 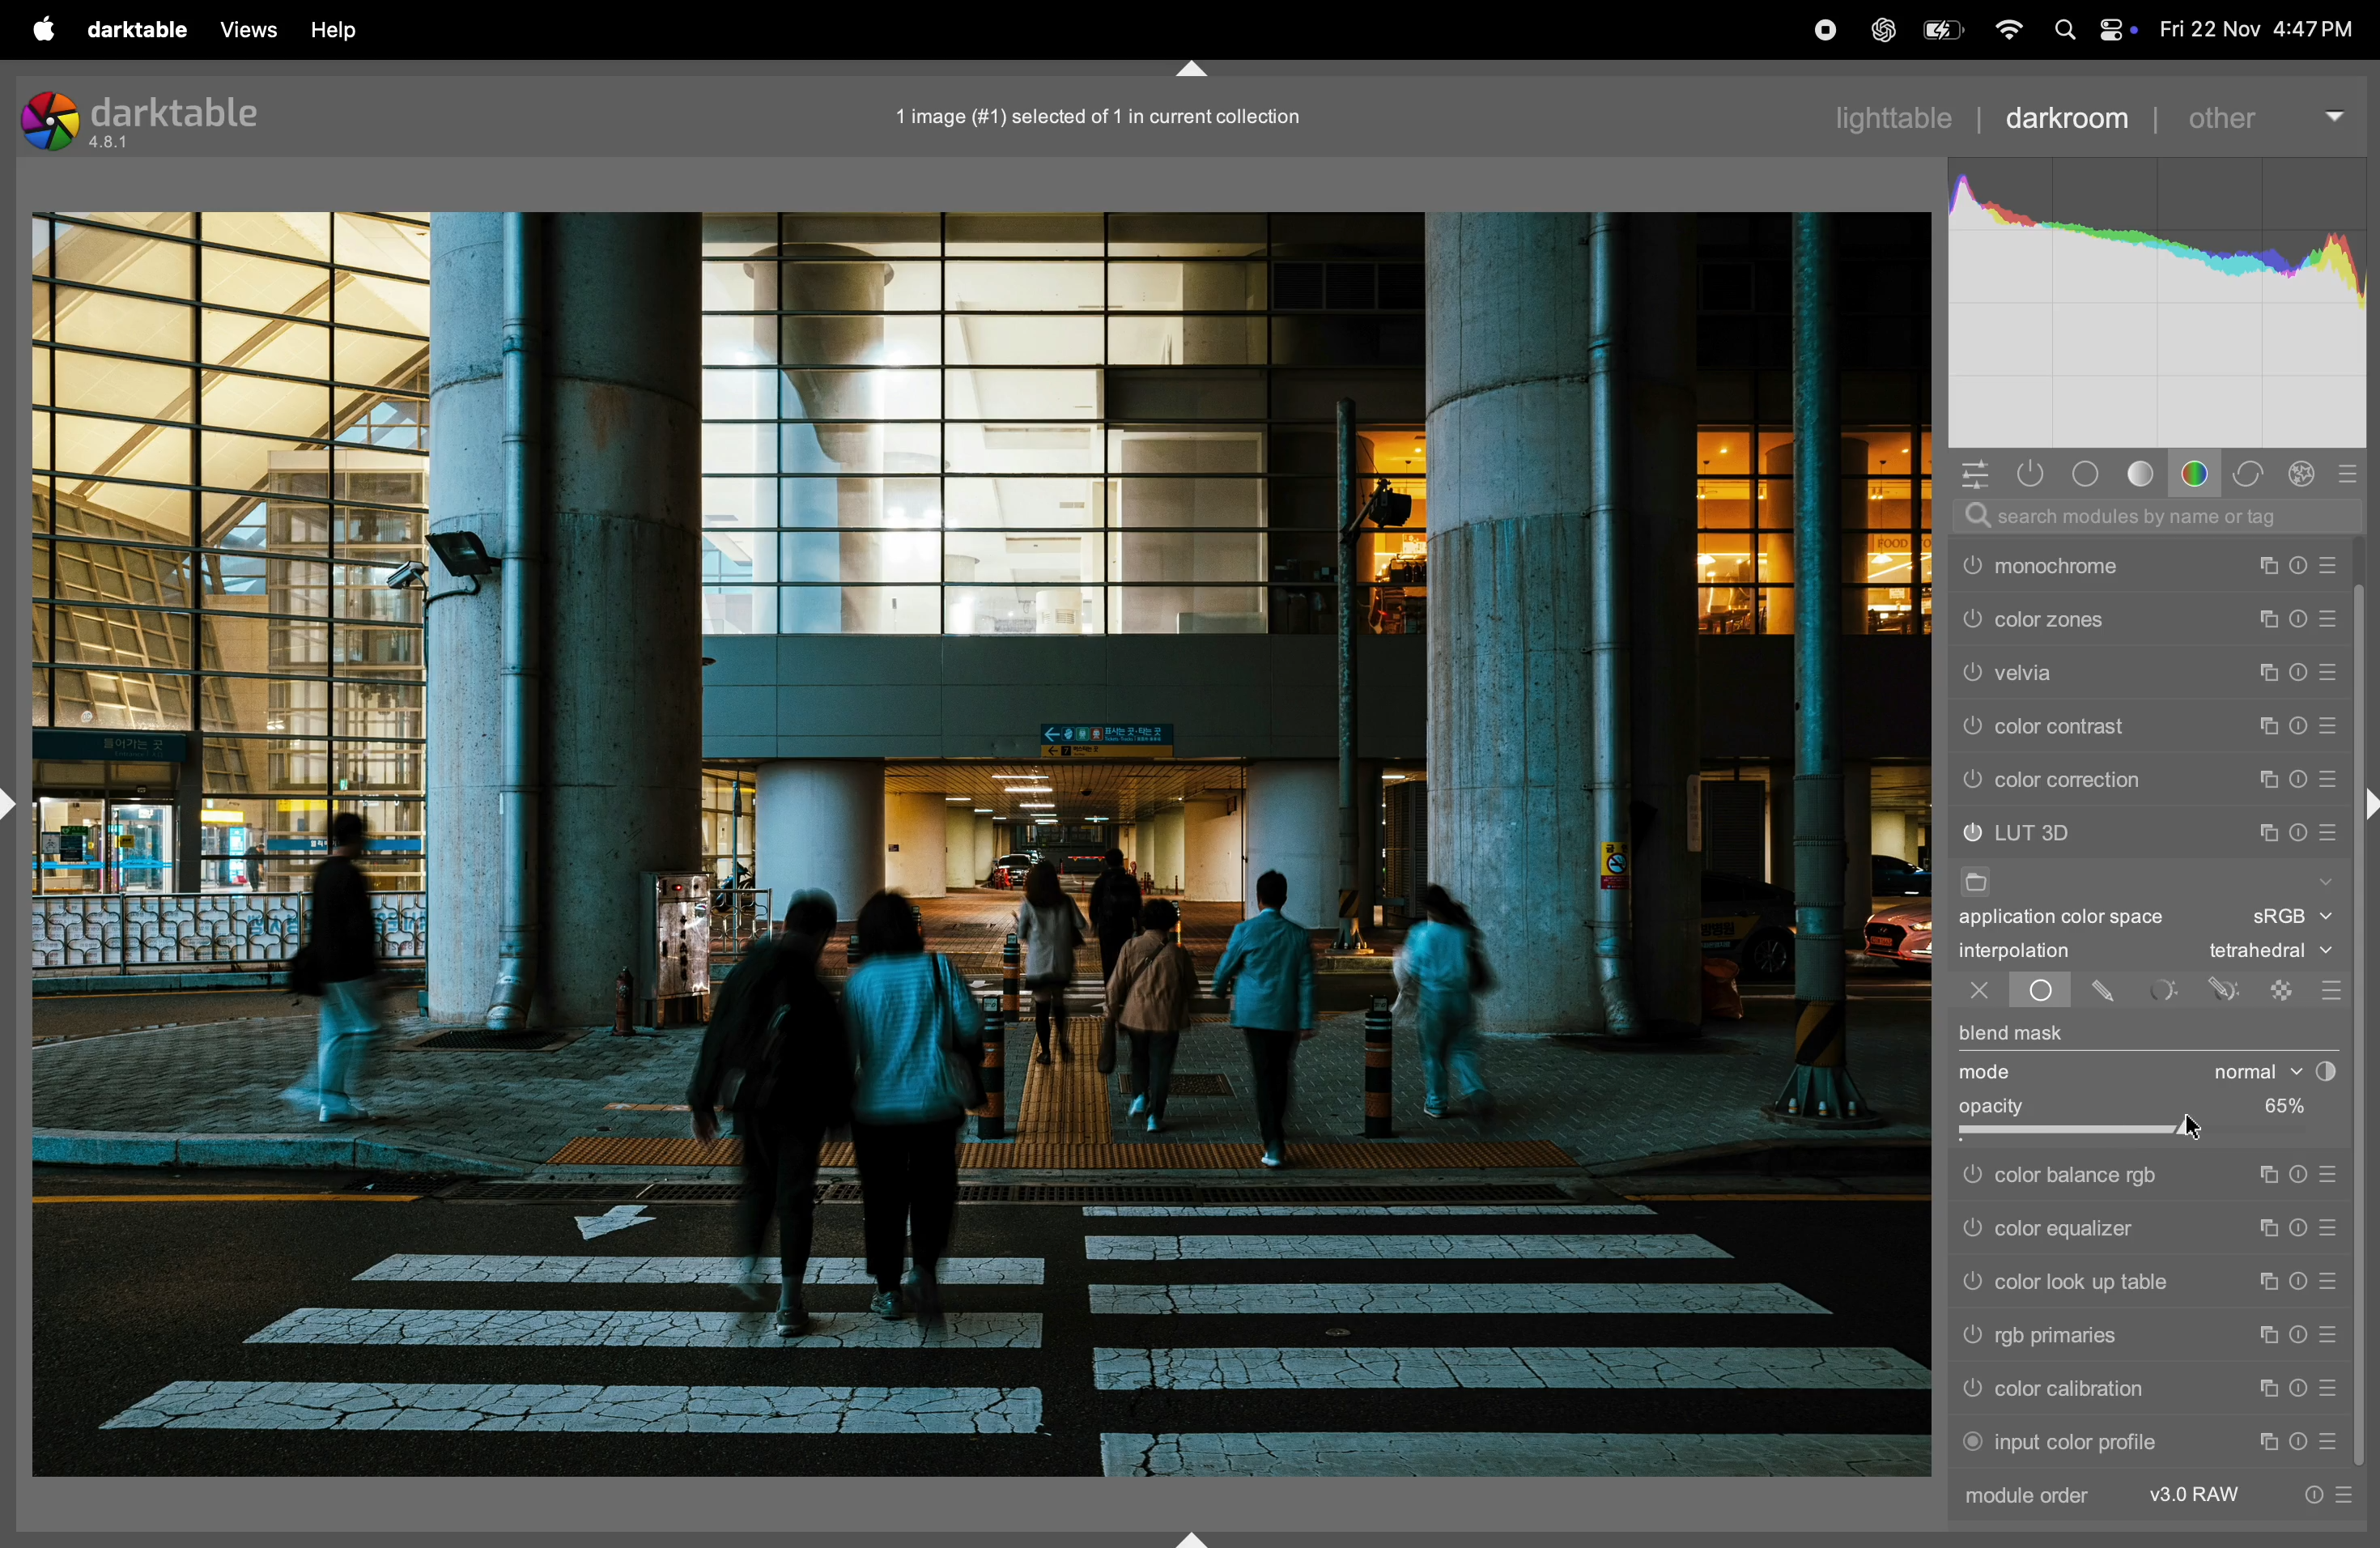 I want to click on color balance rgb switched off, so click(x=1970, y=1176).